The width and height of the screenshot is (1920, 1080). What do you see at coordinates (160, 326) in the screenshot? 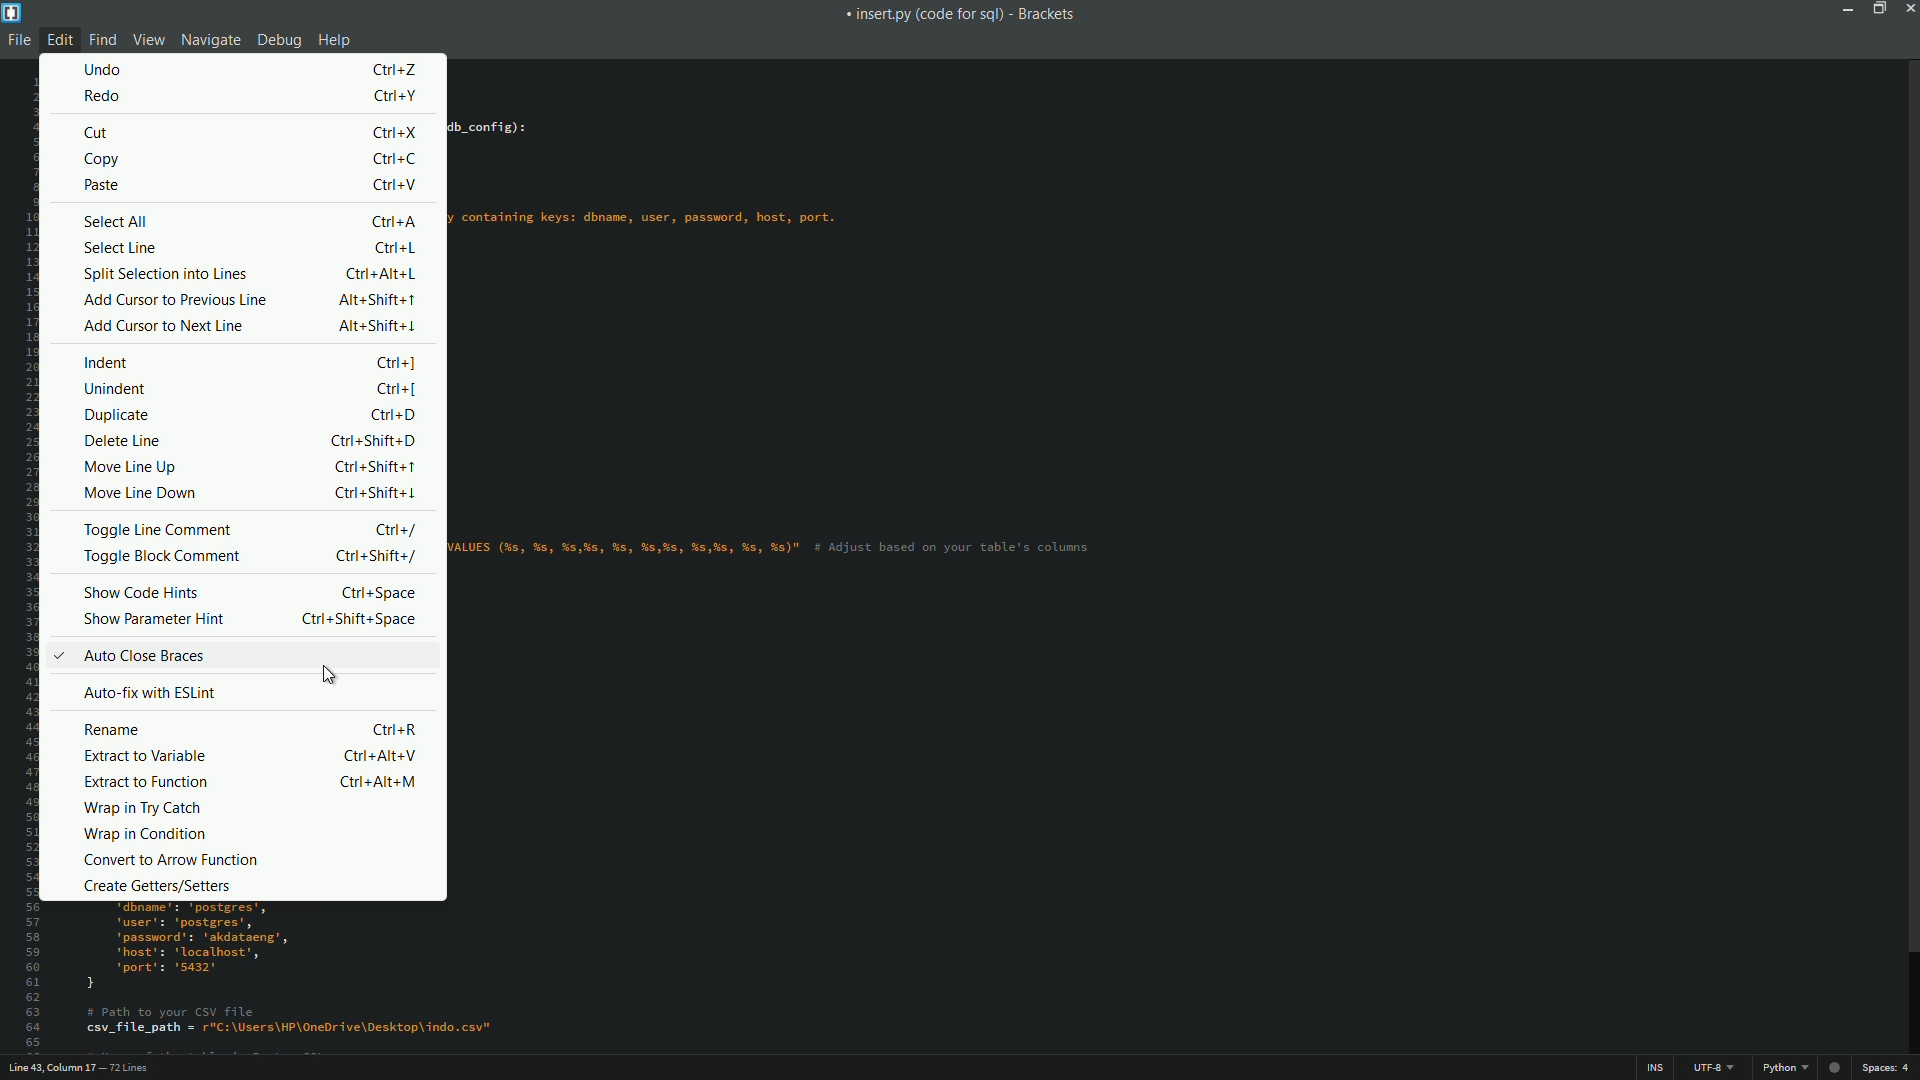
I see `add cursor to next line` at bounding box center [160, 326].